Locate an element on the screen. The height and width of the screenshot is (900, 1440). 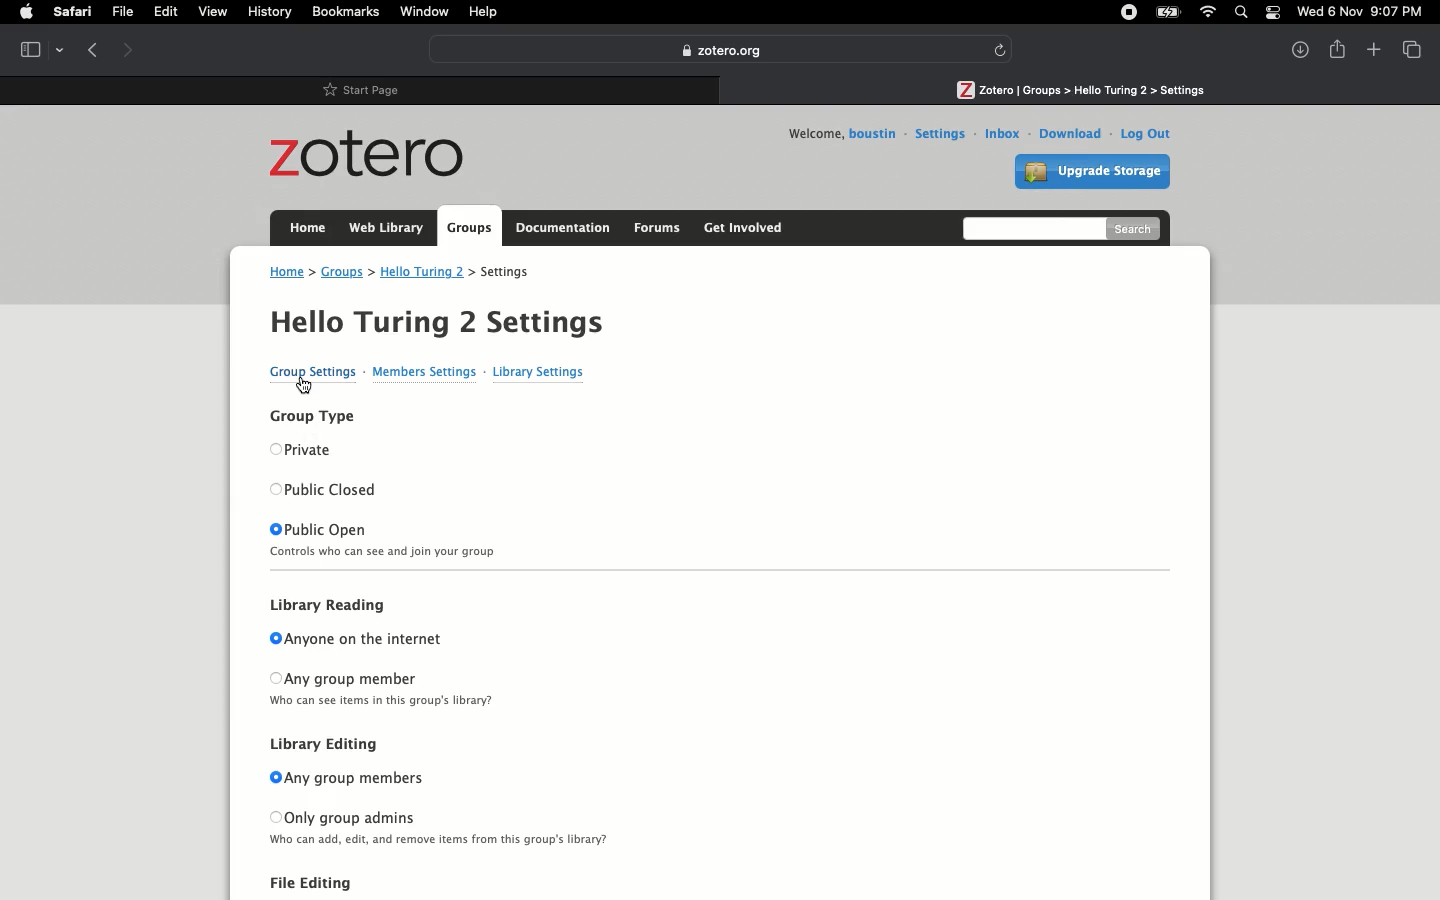
Home is located at coordinates (303, 226).